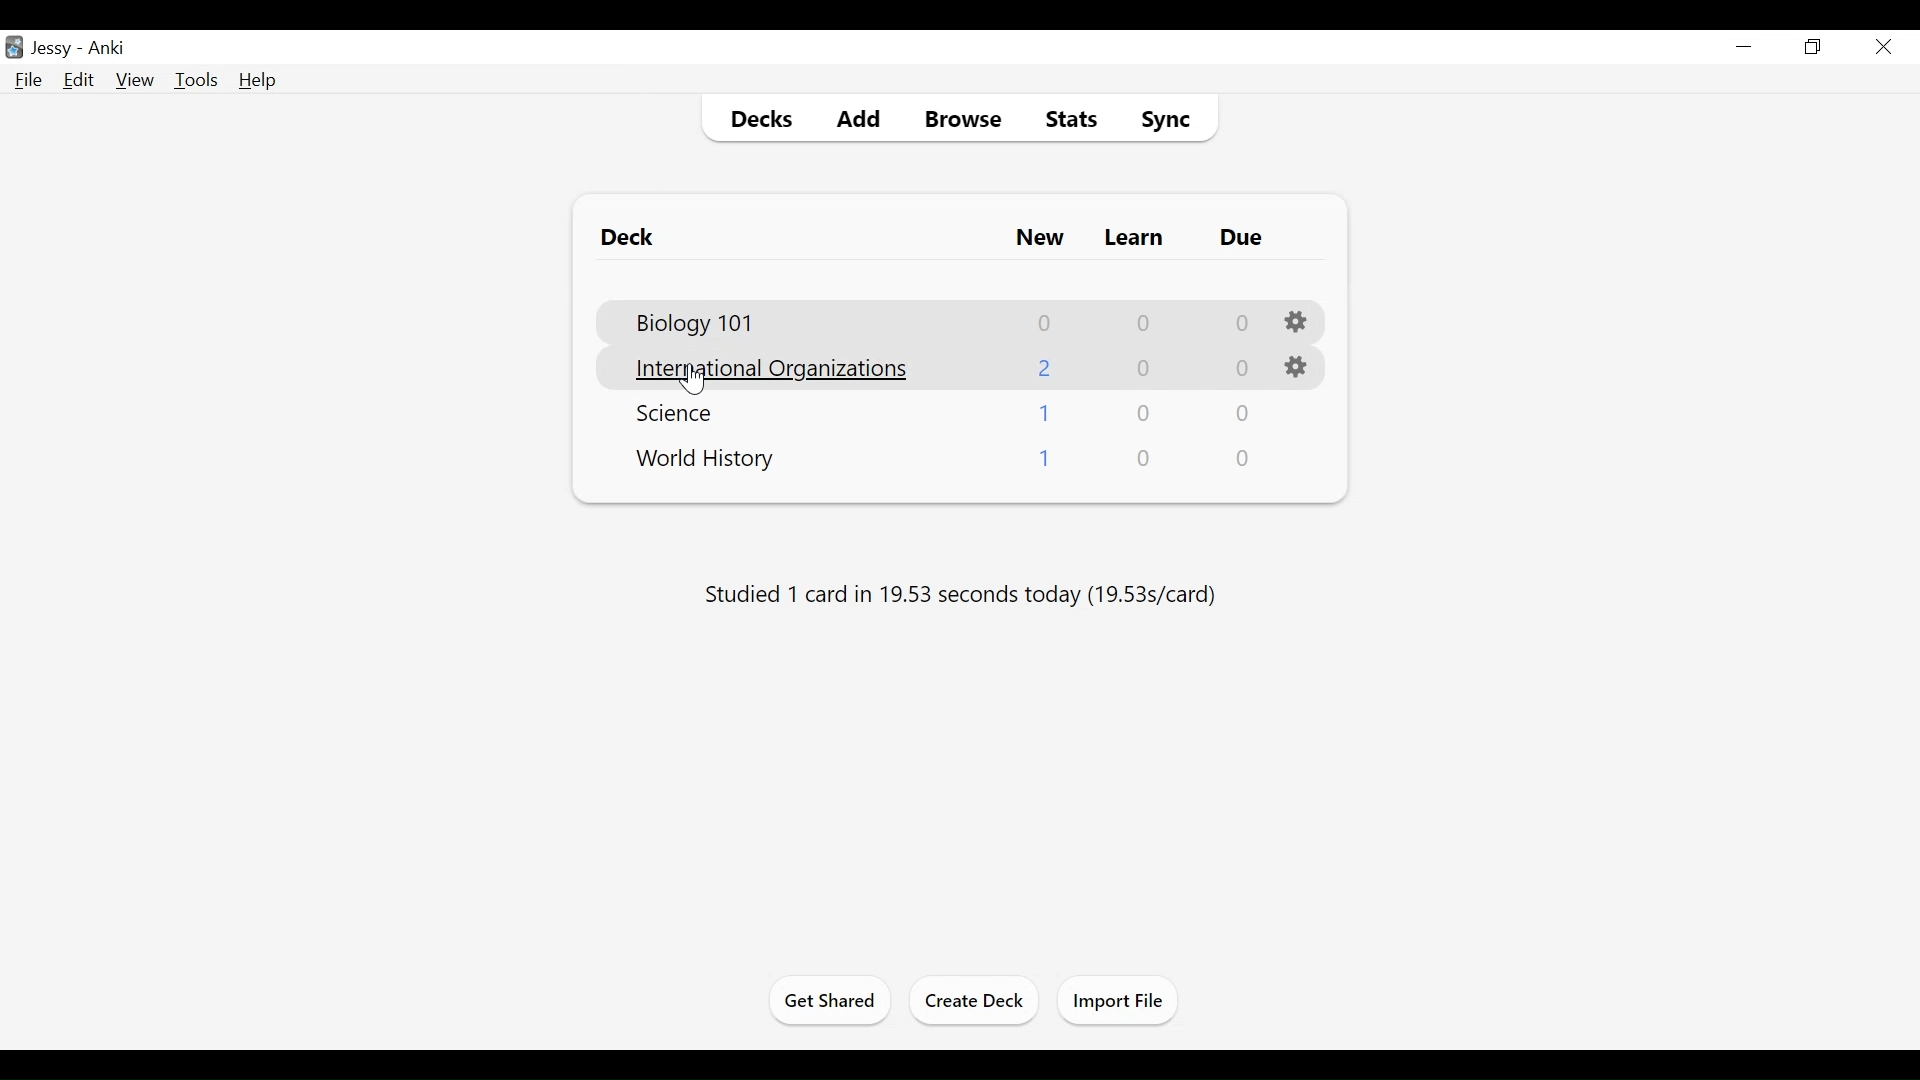 The image size is (1920, 1080). I want to click on New Cards Coun, so click(1047, 370).